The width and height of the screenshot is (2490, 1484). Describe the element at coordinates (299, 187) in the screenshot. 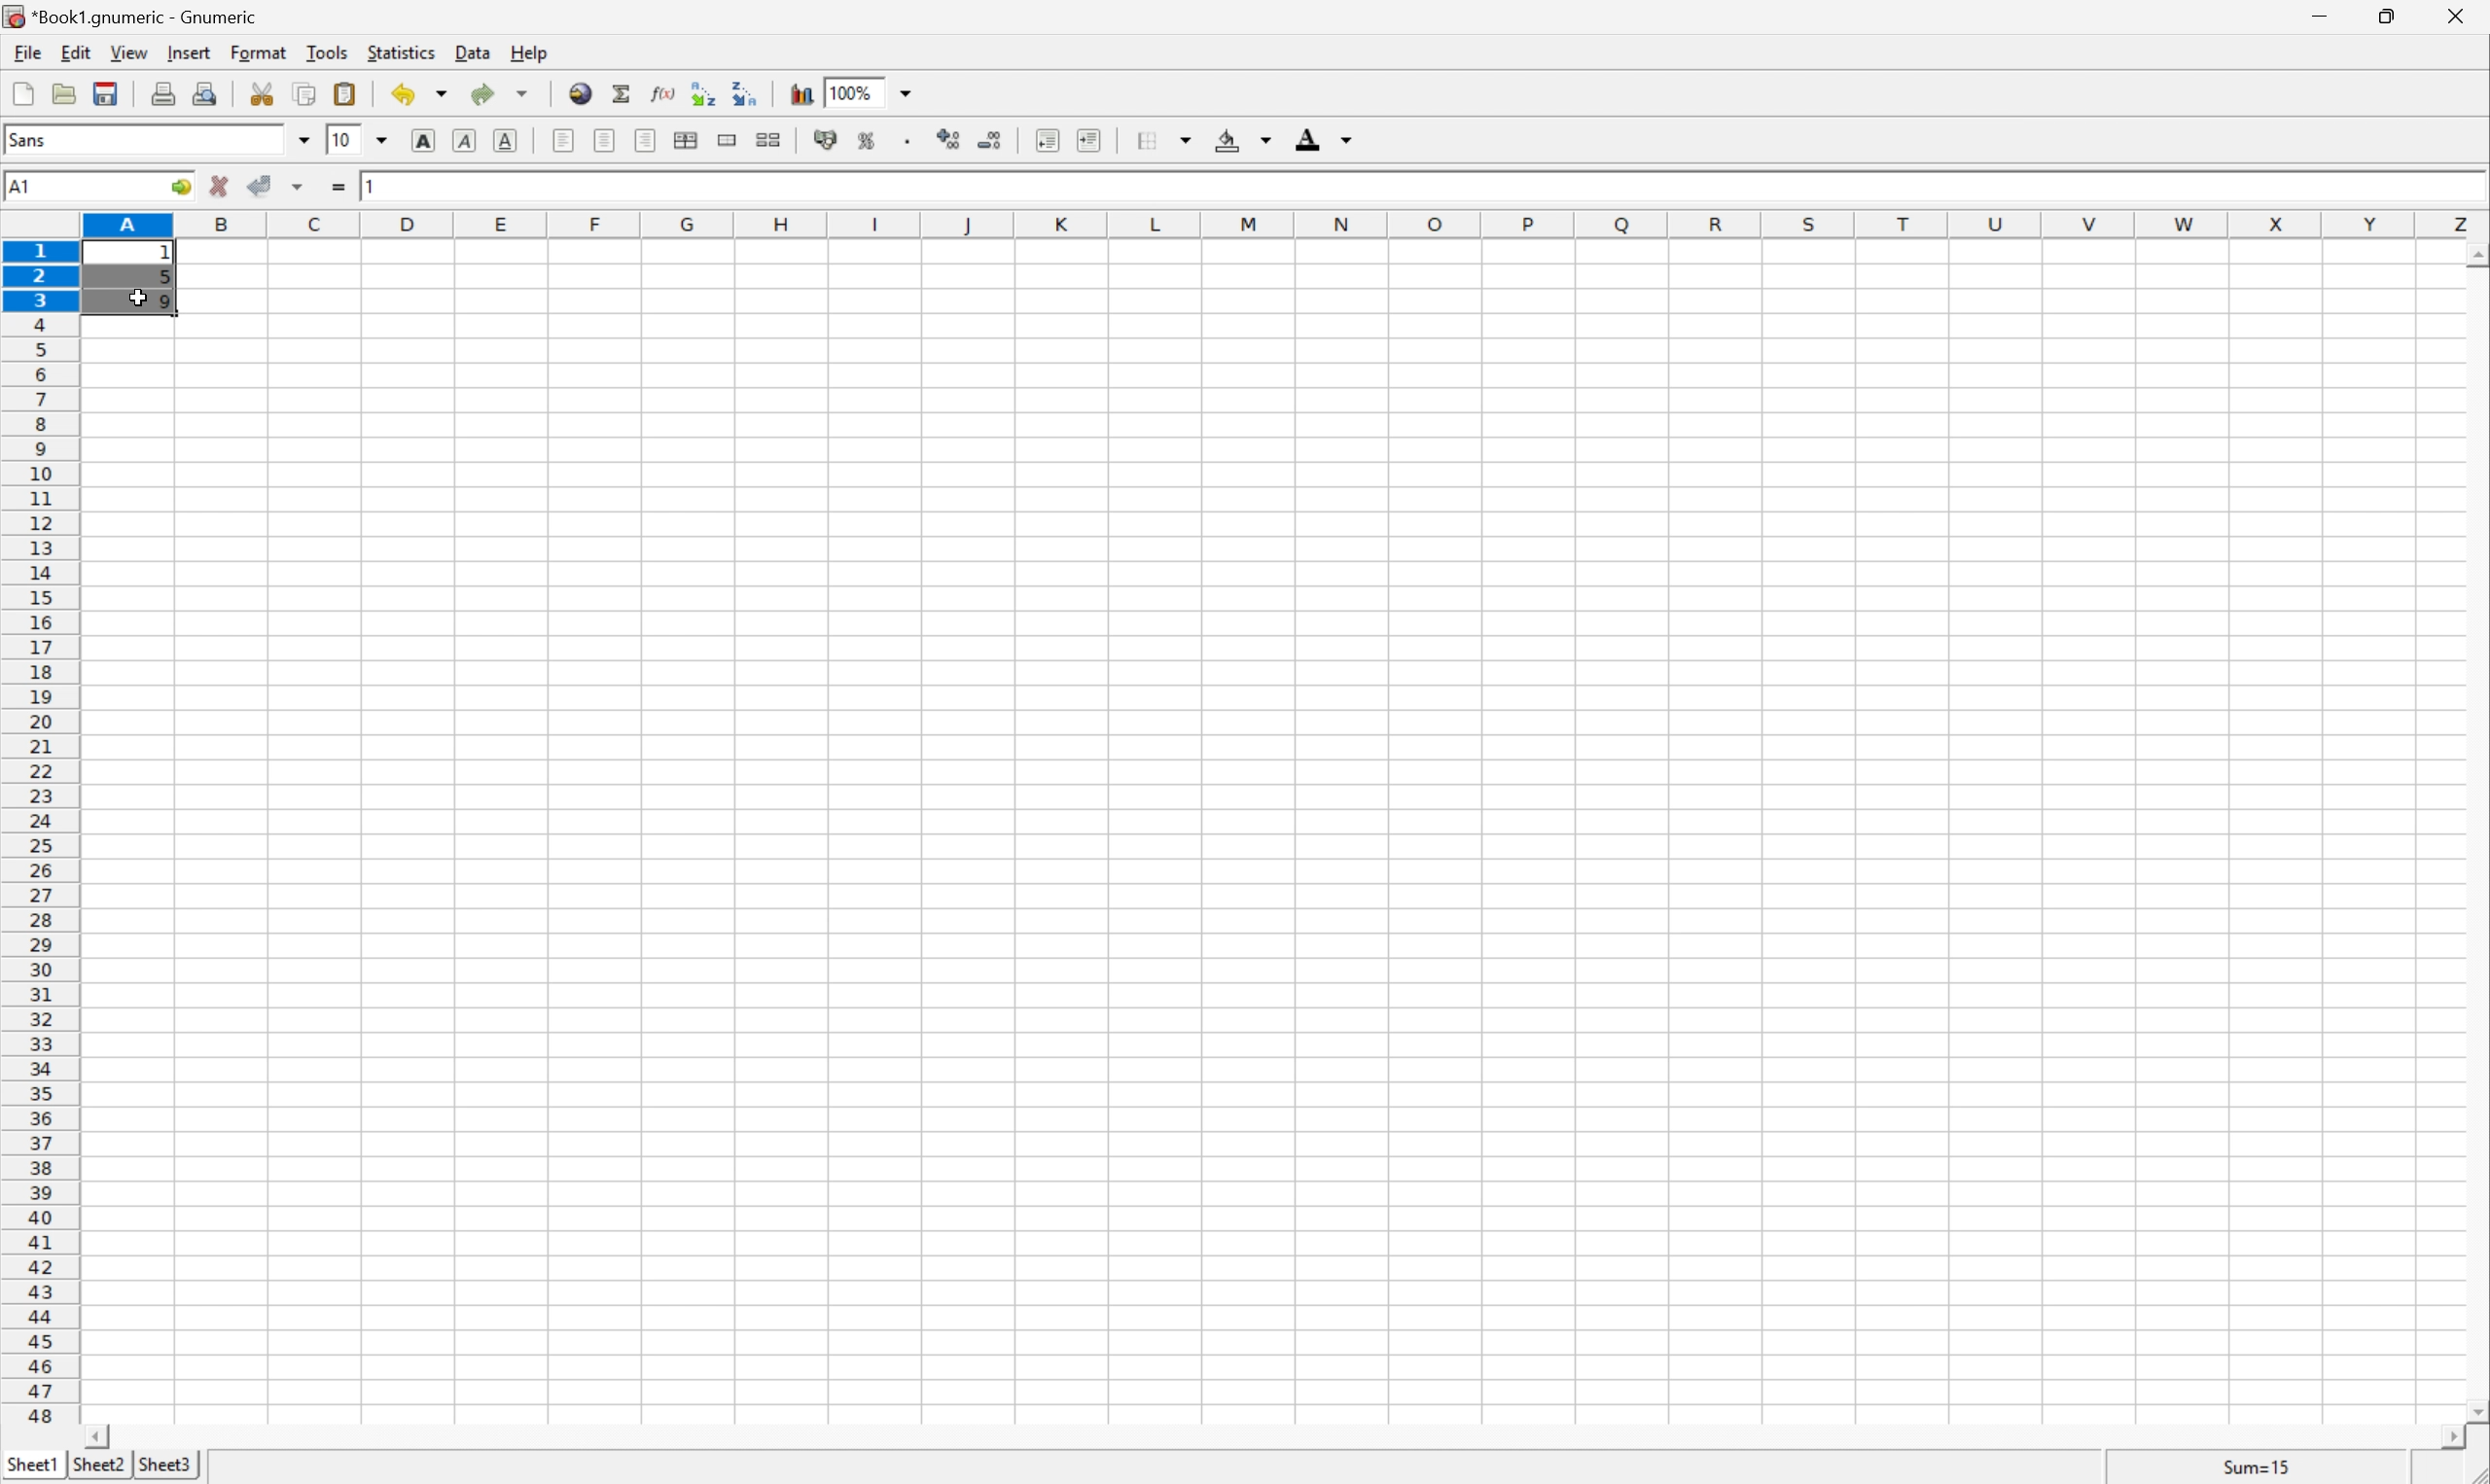

I see `accept changes across all selections` at that location.